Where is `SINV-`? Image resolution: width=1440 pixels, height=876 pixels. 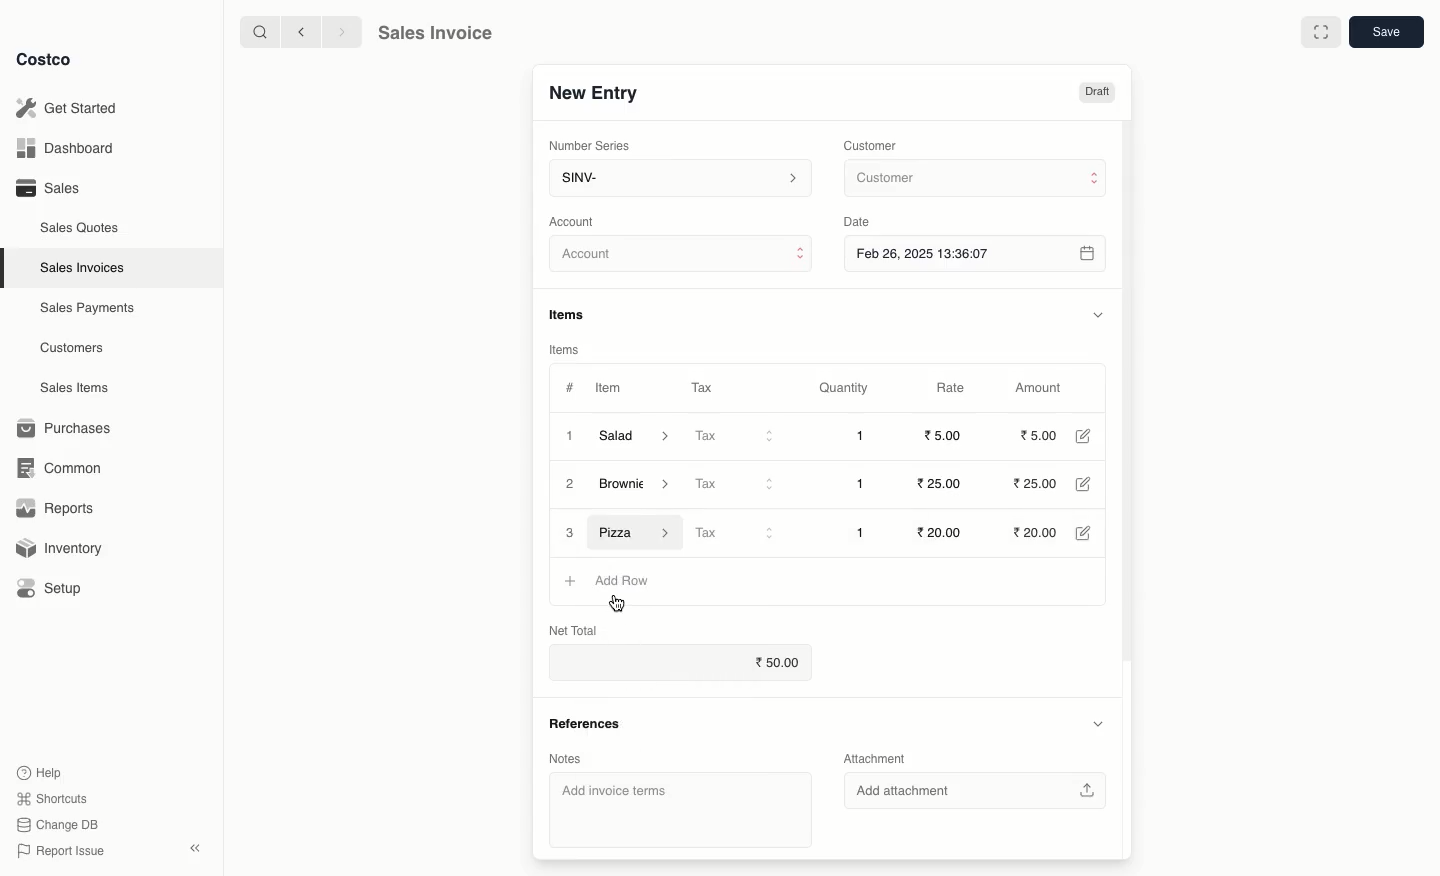 SINV- is located at coordinates (679, 180).